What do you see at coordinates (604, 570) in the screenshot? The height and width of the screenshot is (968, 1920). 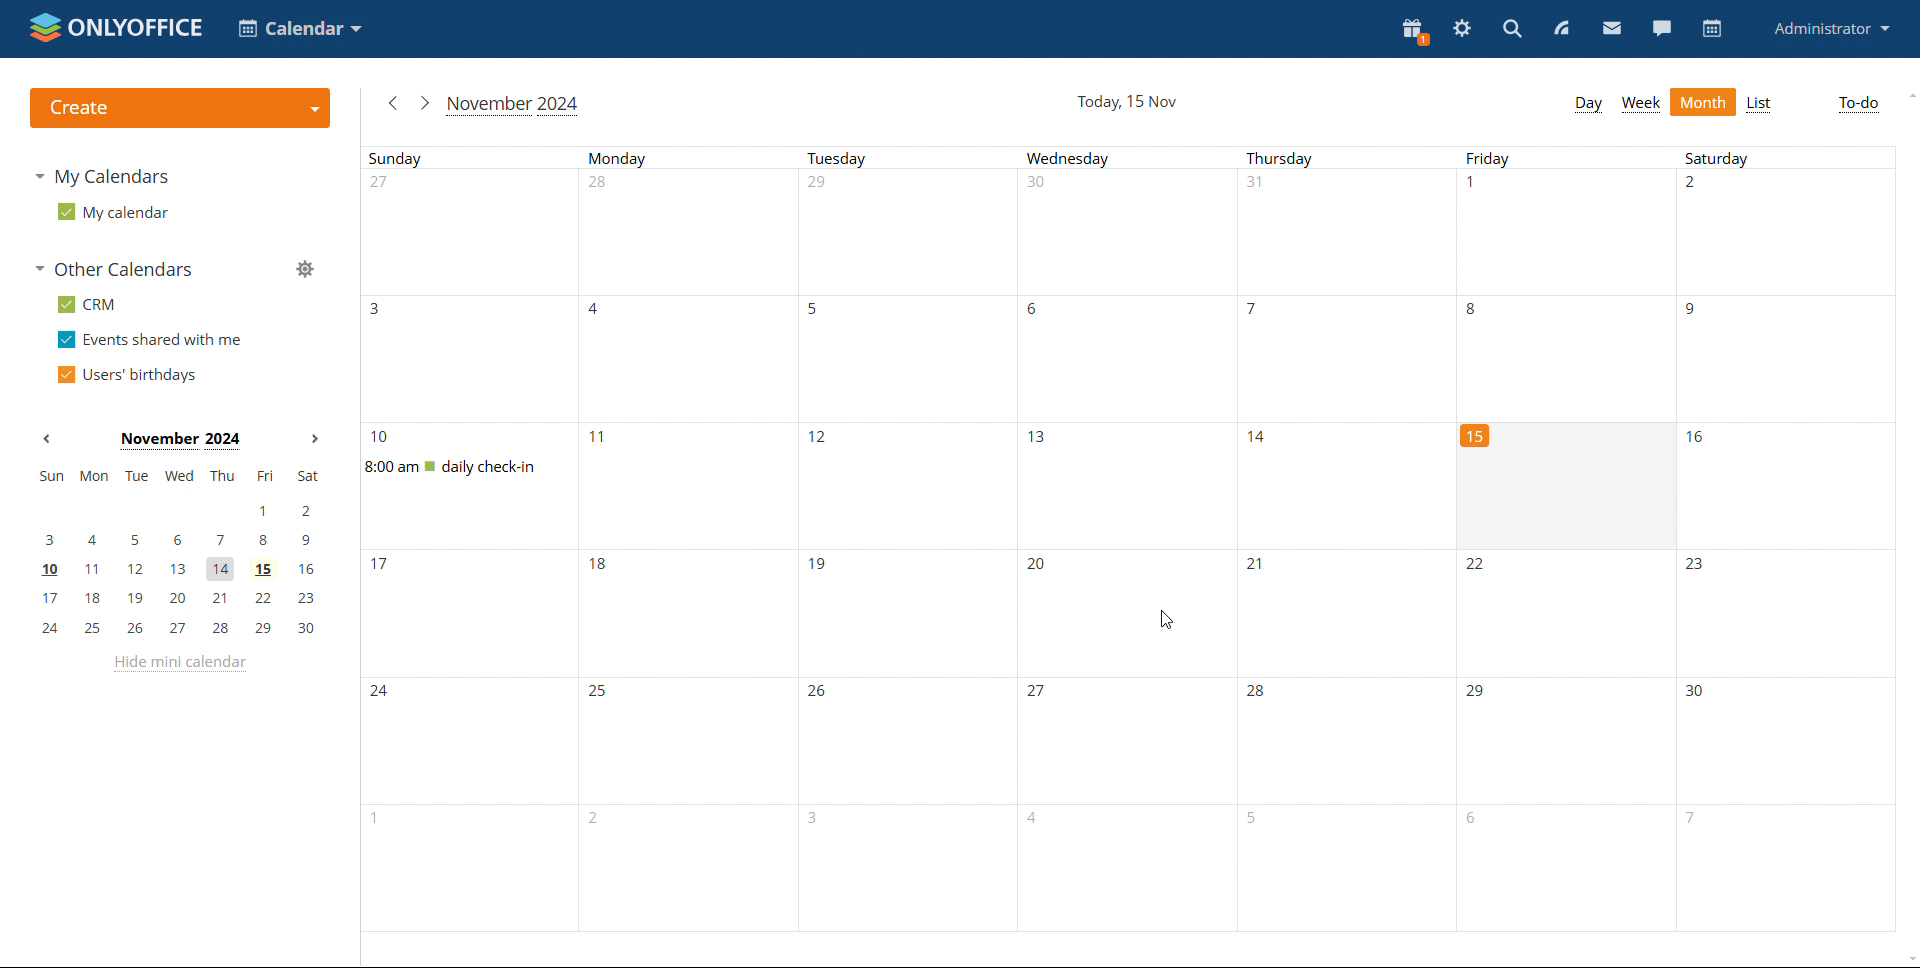 I see `Number` at bounding box center [604, 570].